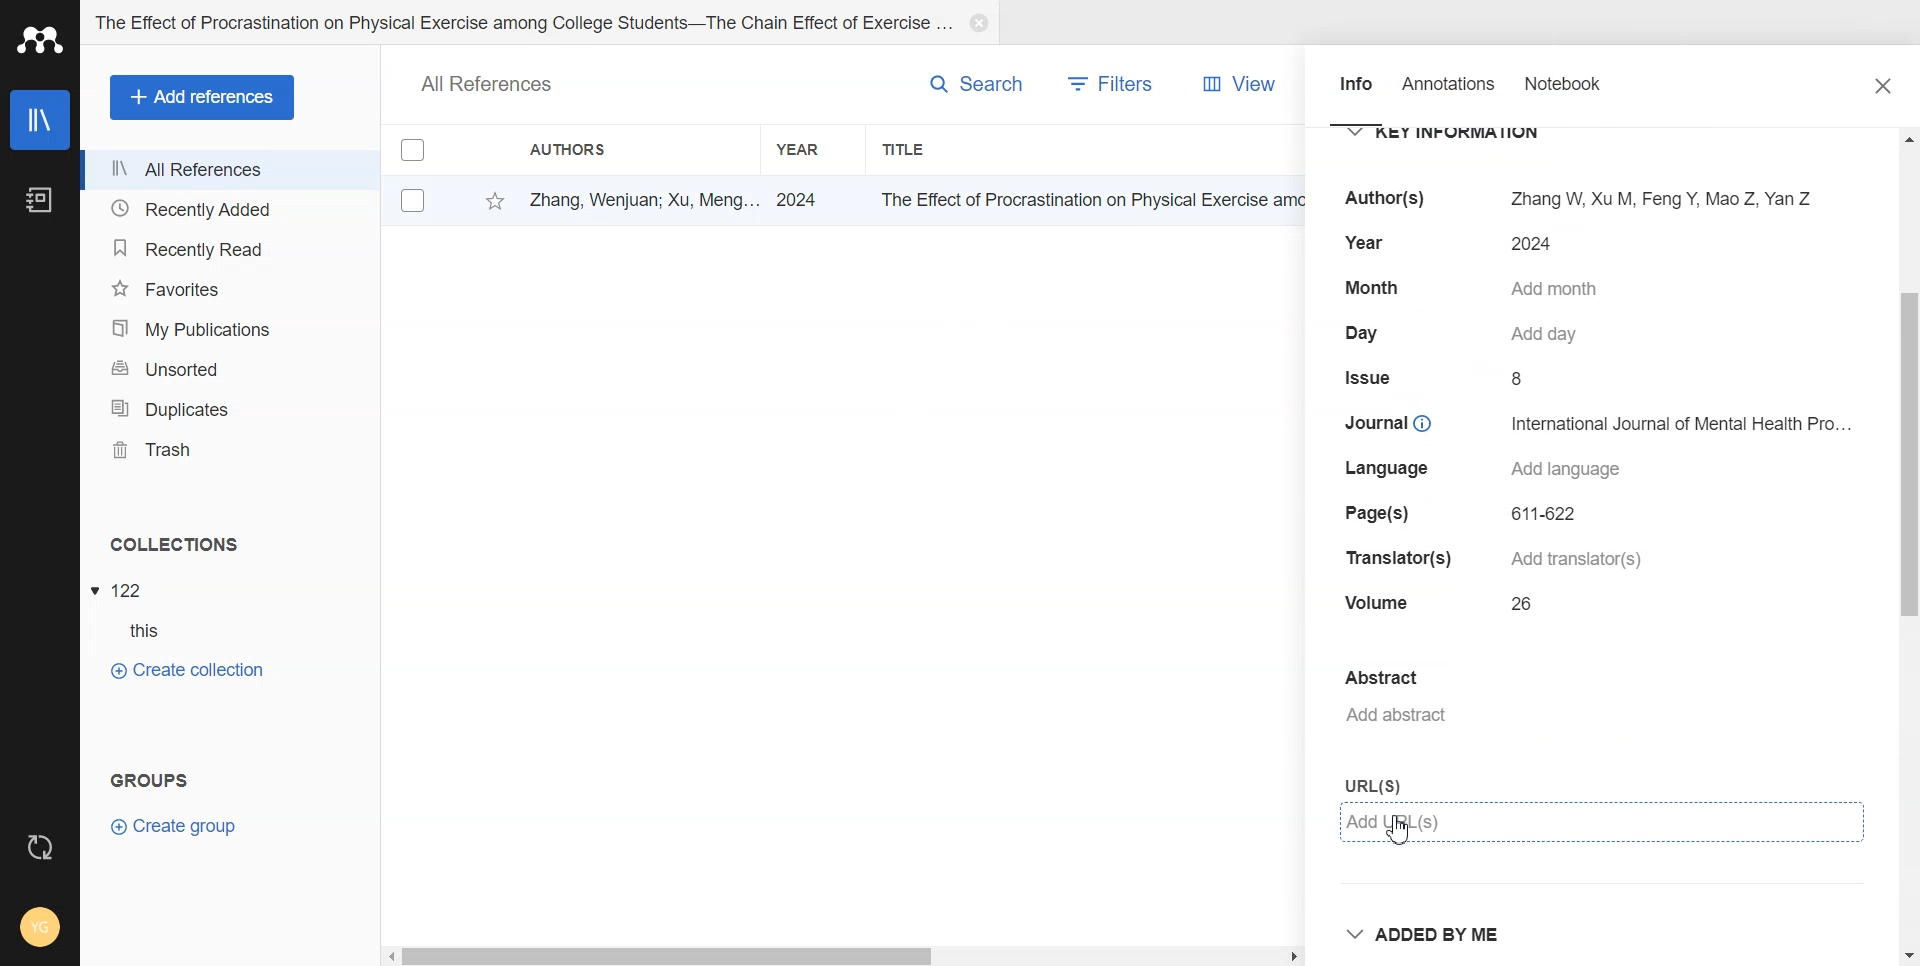  What do you see at coordinates (1438, 932) in the screenshot?
I see `Added by me` at bounding box center [1438, 932].